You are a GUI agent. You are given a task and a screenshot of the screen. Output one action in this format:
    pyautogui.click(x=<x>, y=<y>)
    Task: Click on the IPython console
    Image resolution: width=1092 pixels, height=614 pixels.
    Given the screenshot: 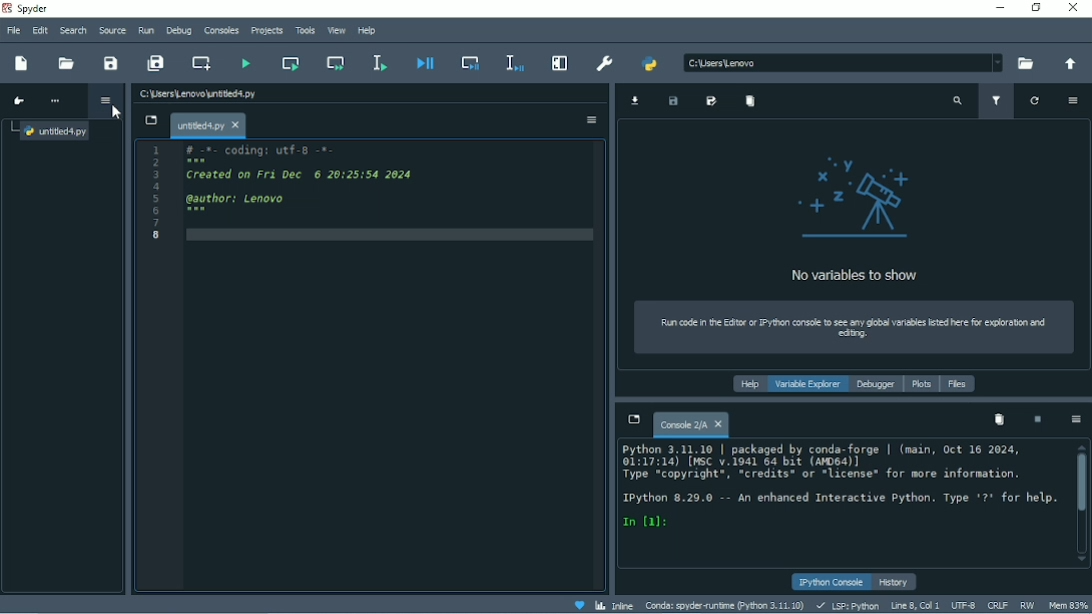 What is the action you would take?
    pyautogui.click(x=830, y=582)
    